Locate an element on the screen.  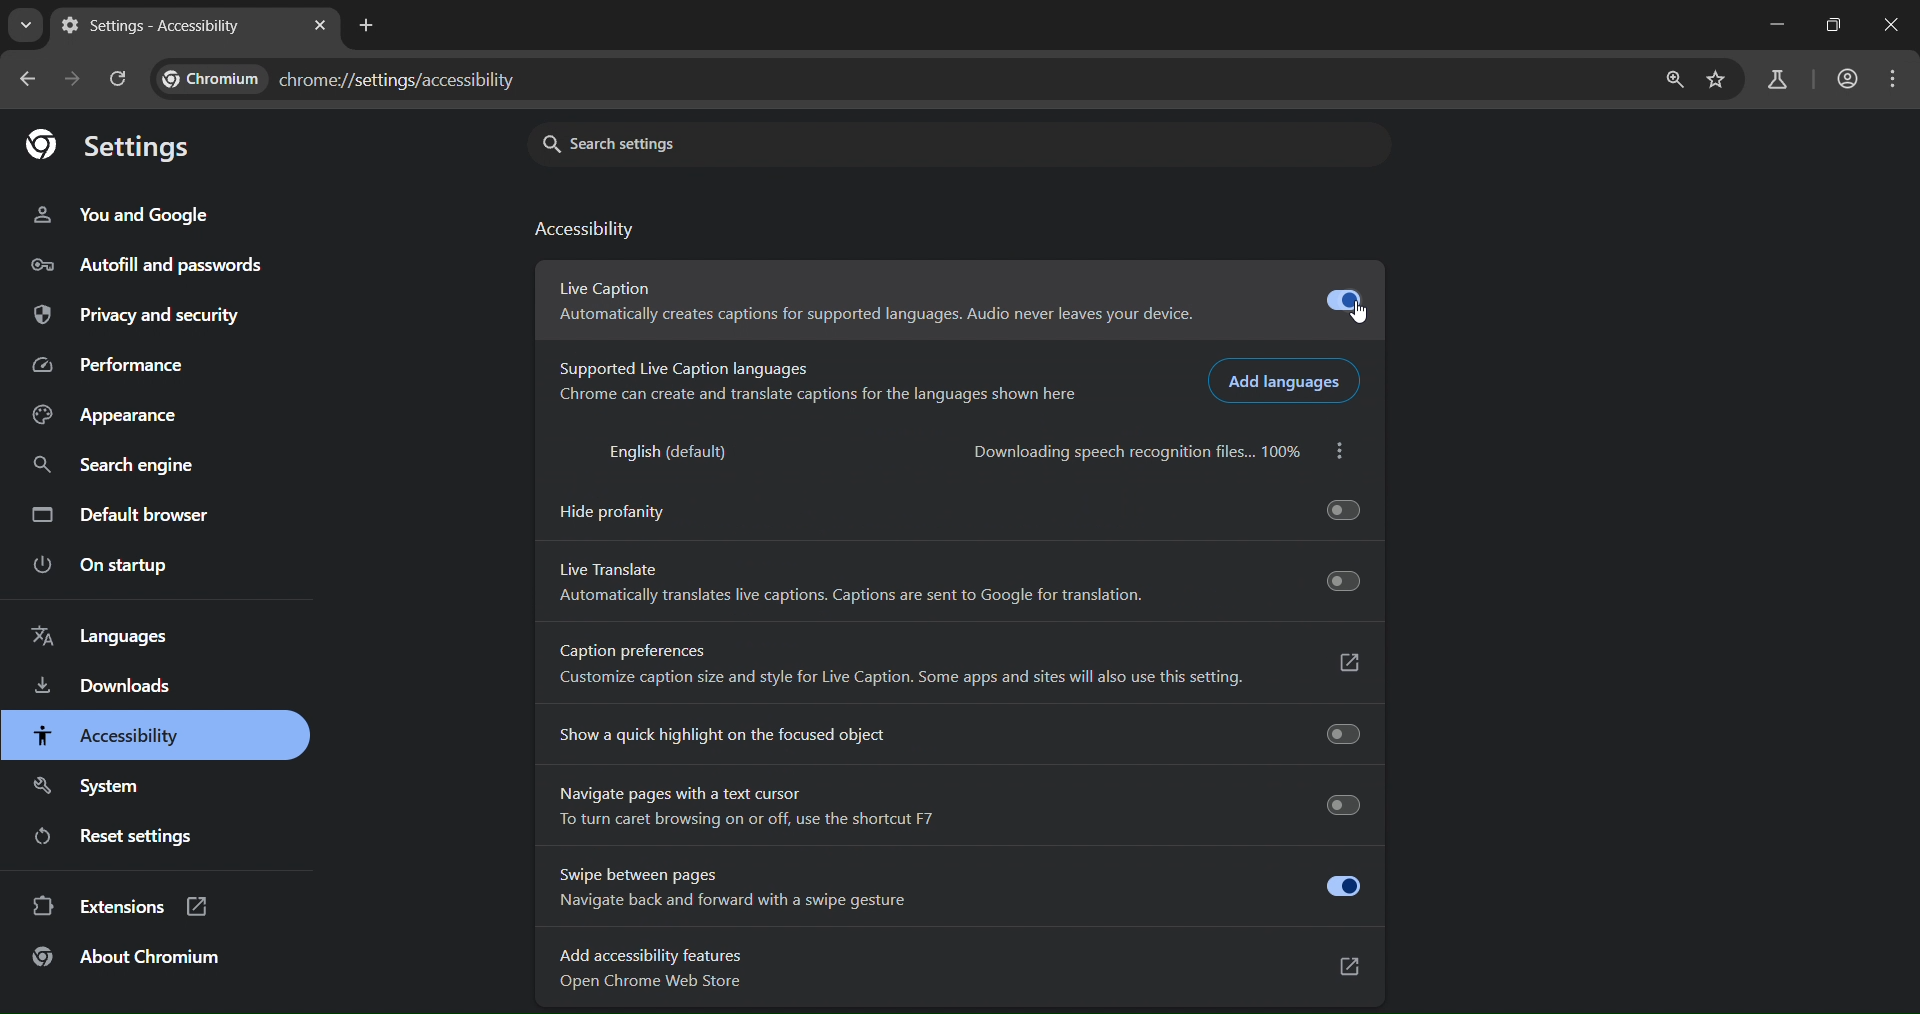
add languages is located at coordinates (1286, 382).